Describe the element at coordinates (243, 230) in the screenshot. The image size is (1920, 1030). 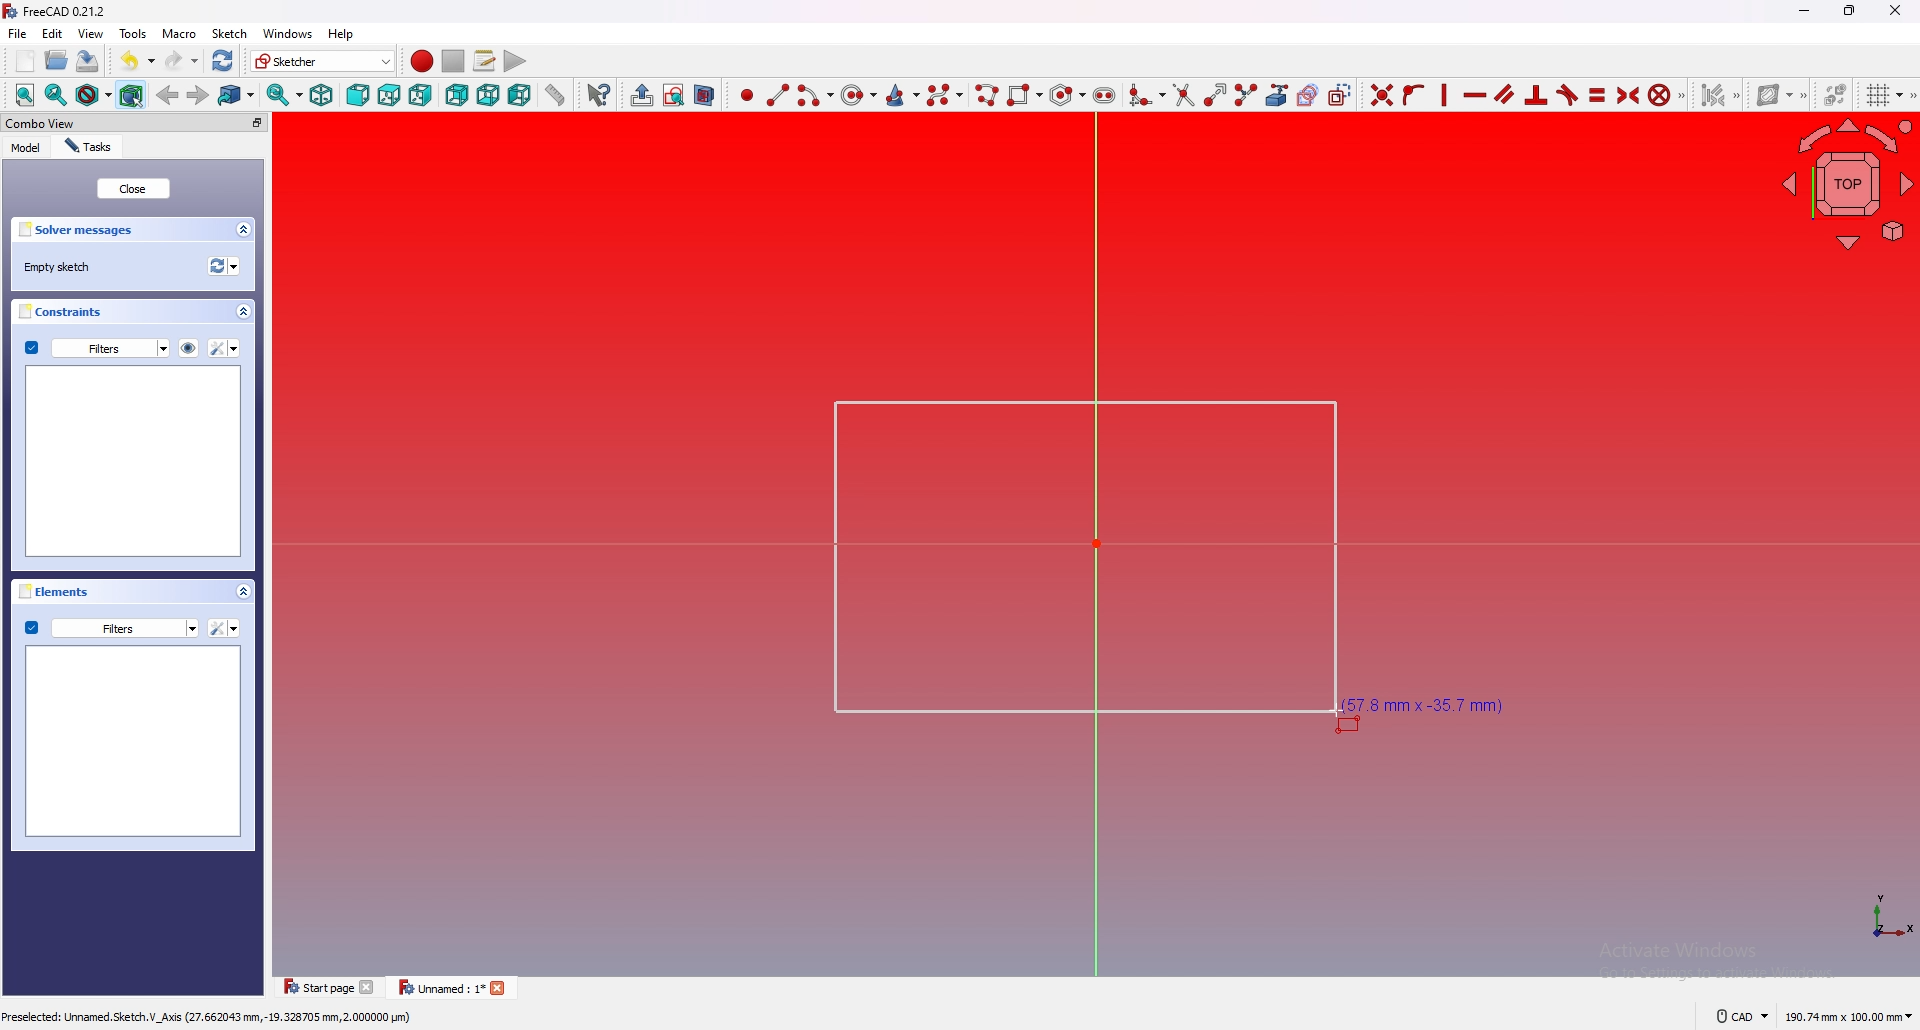
I see `collapse` at that location.